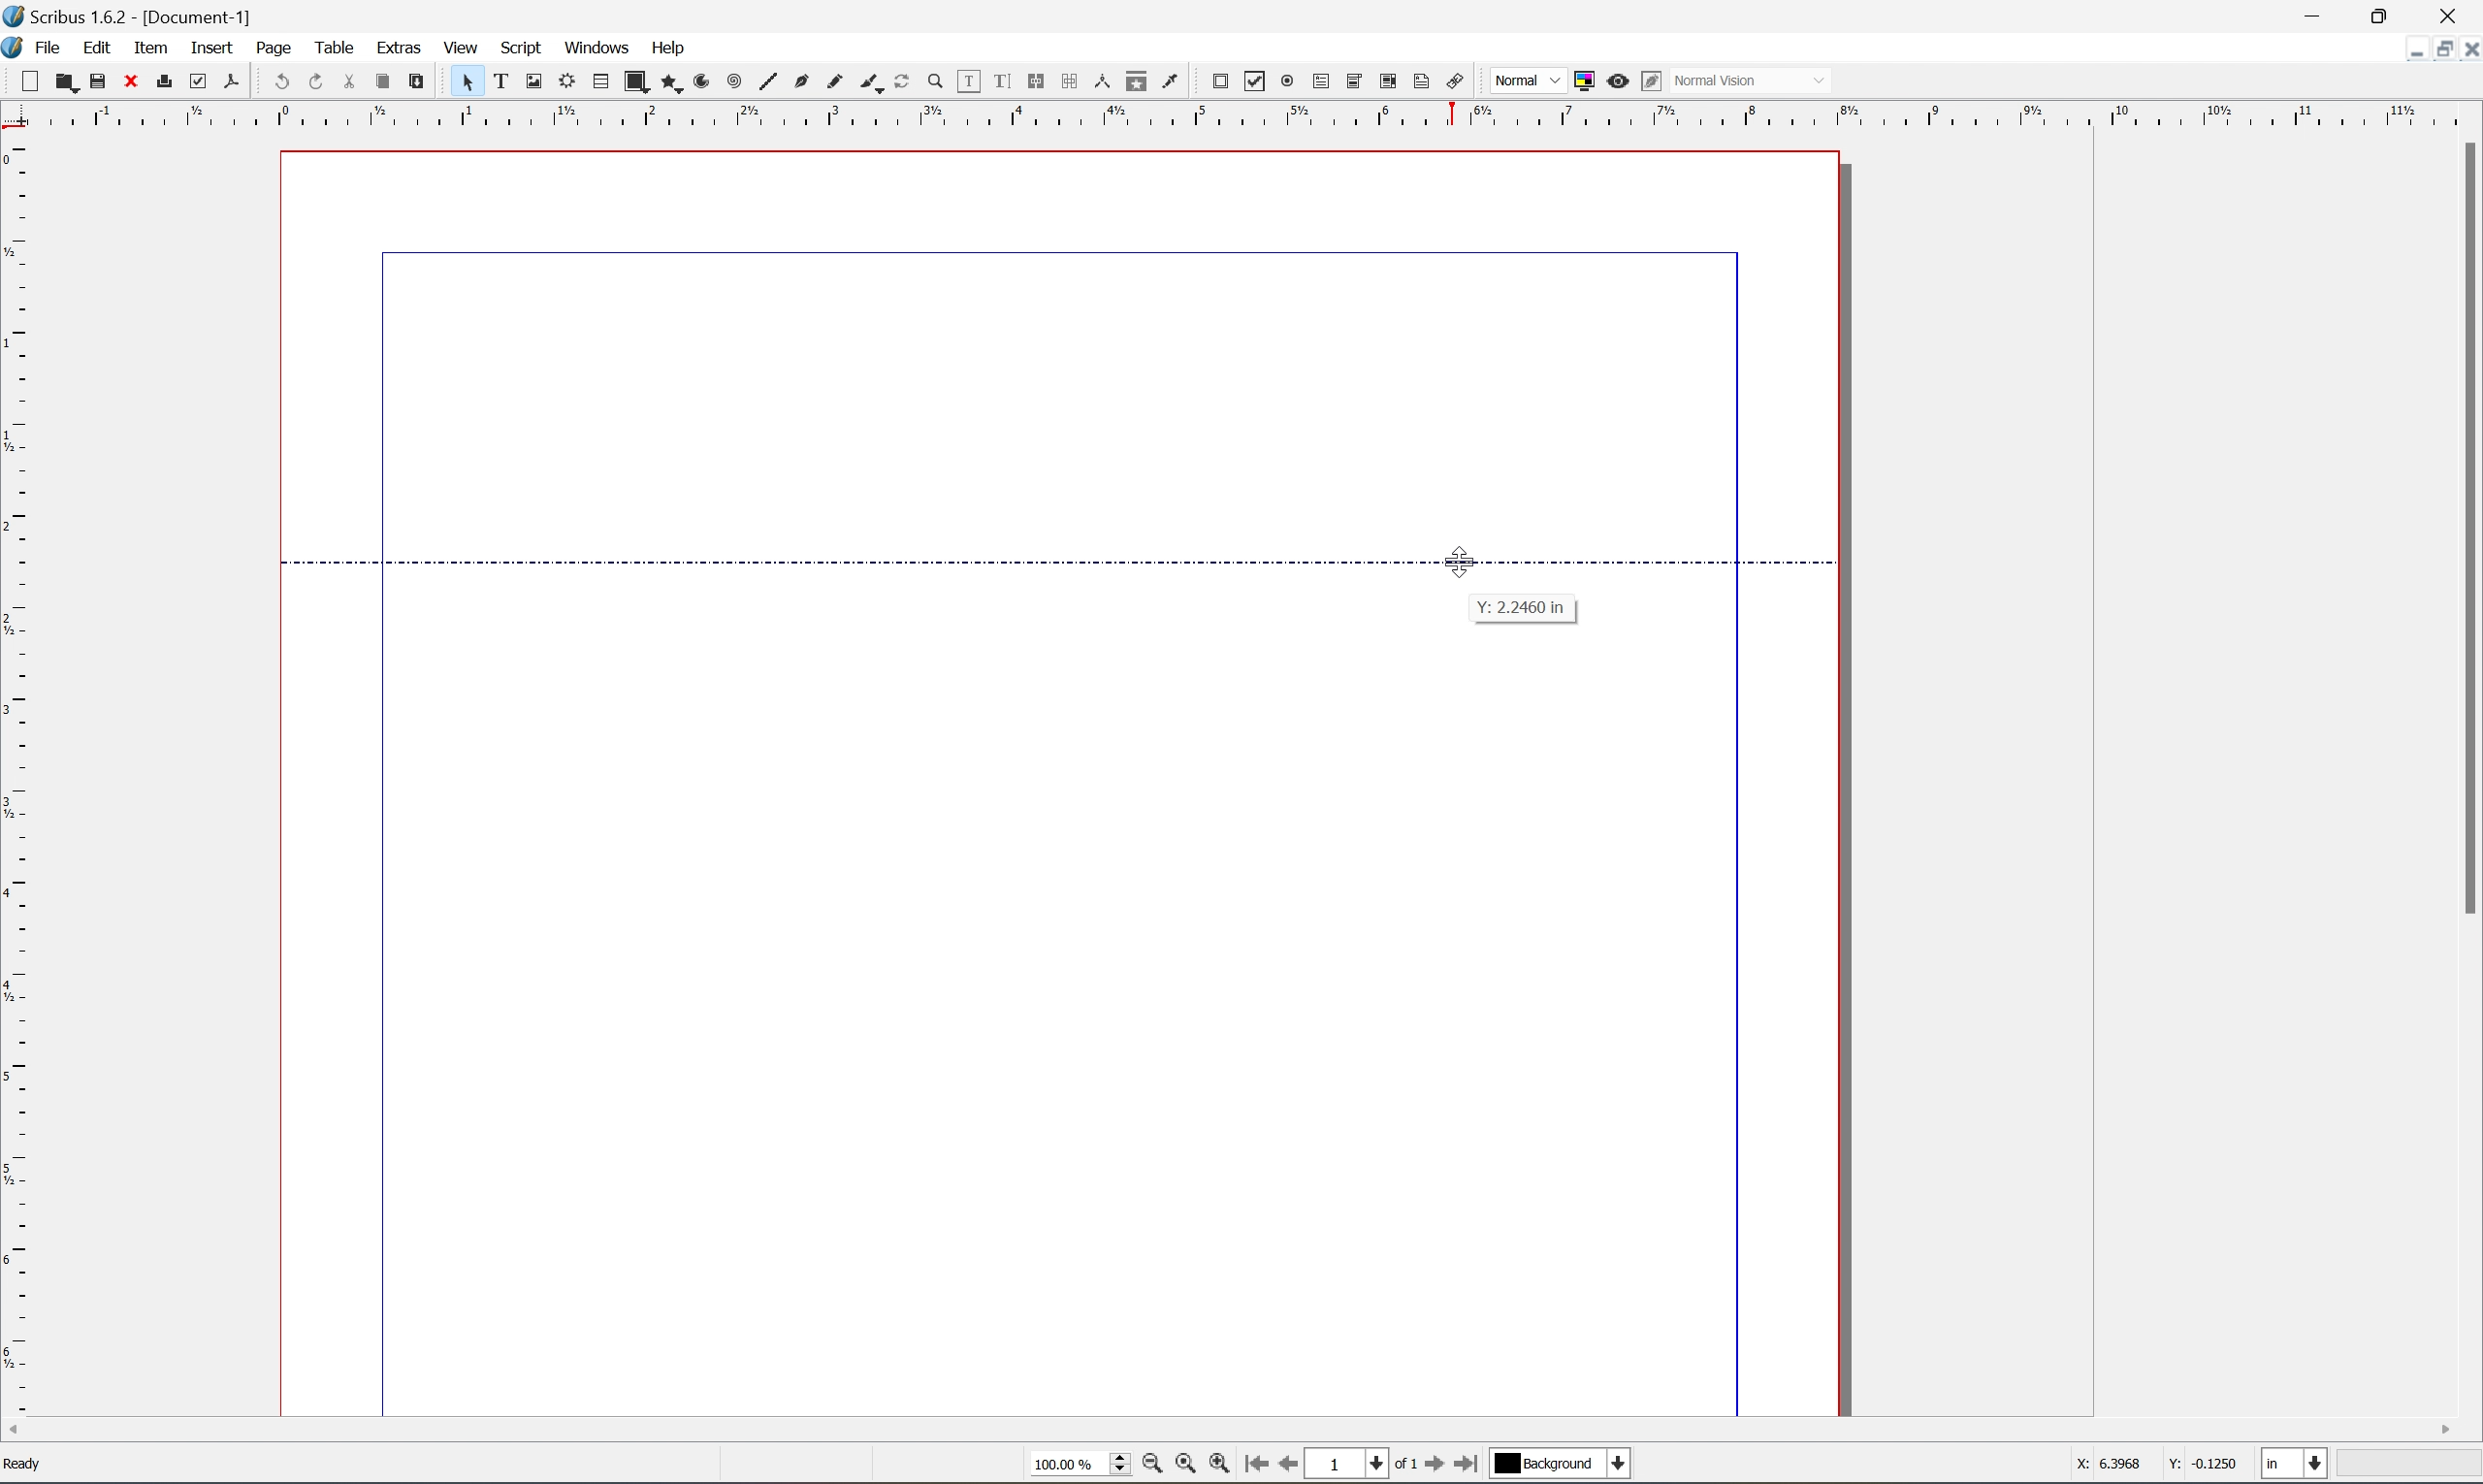 The image size is (2483, 1484). Describe the element at coordinates (419, 80) in the screenshot. I see `paste` at that location.